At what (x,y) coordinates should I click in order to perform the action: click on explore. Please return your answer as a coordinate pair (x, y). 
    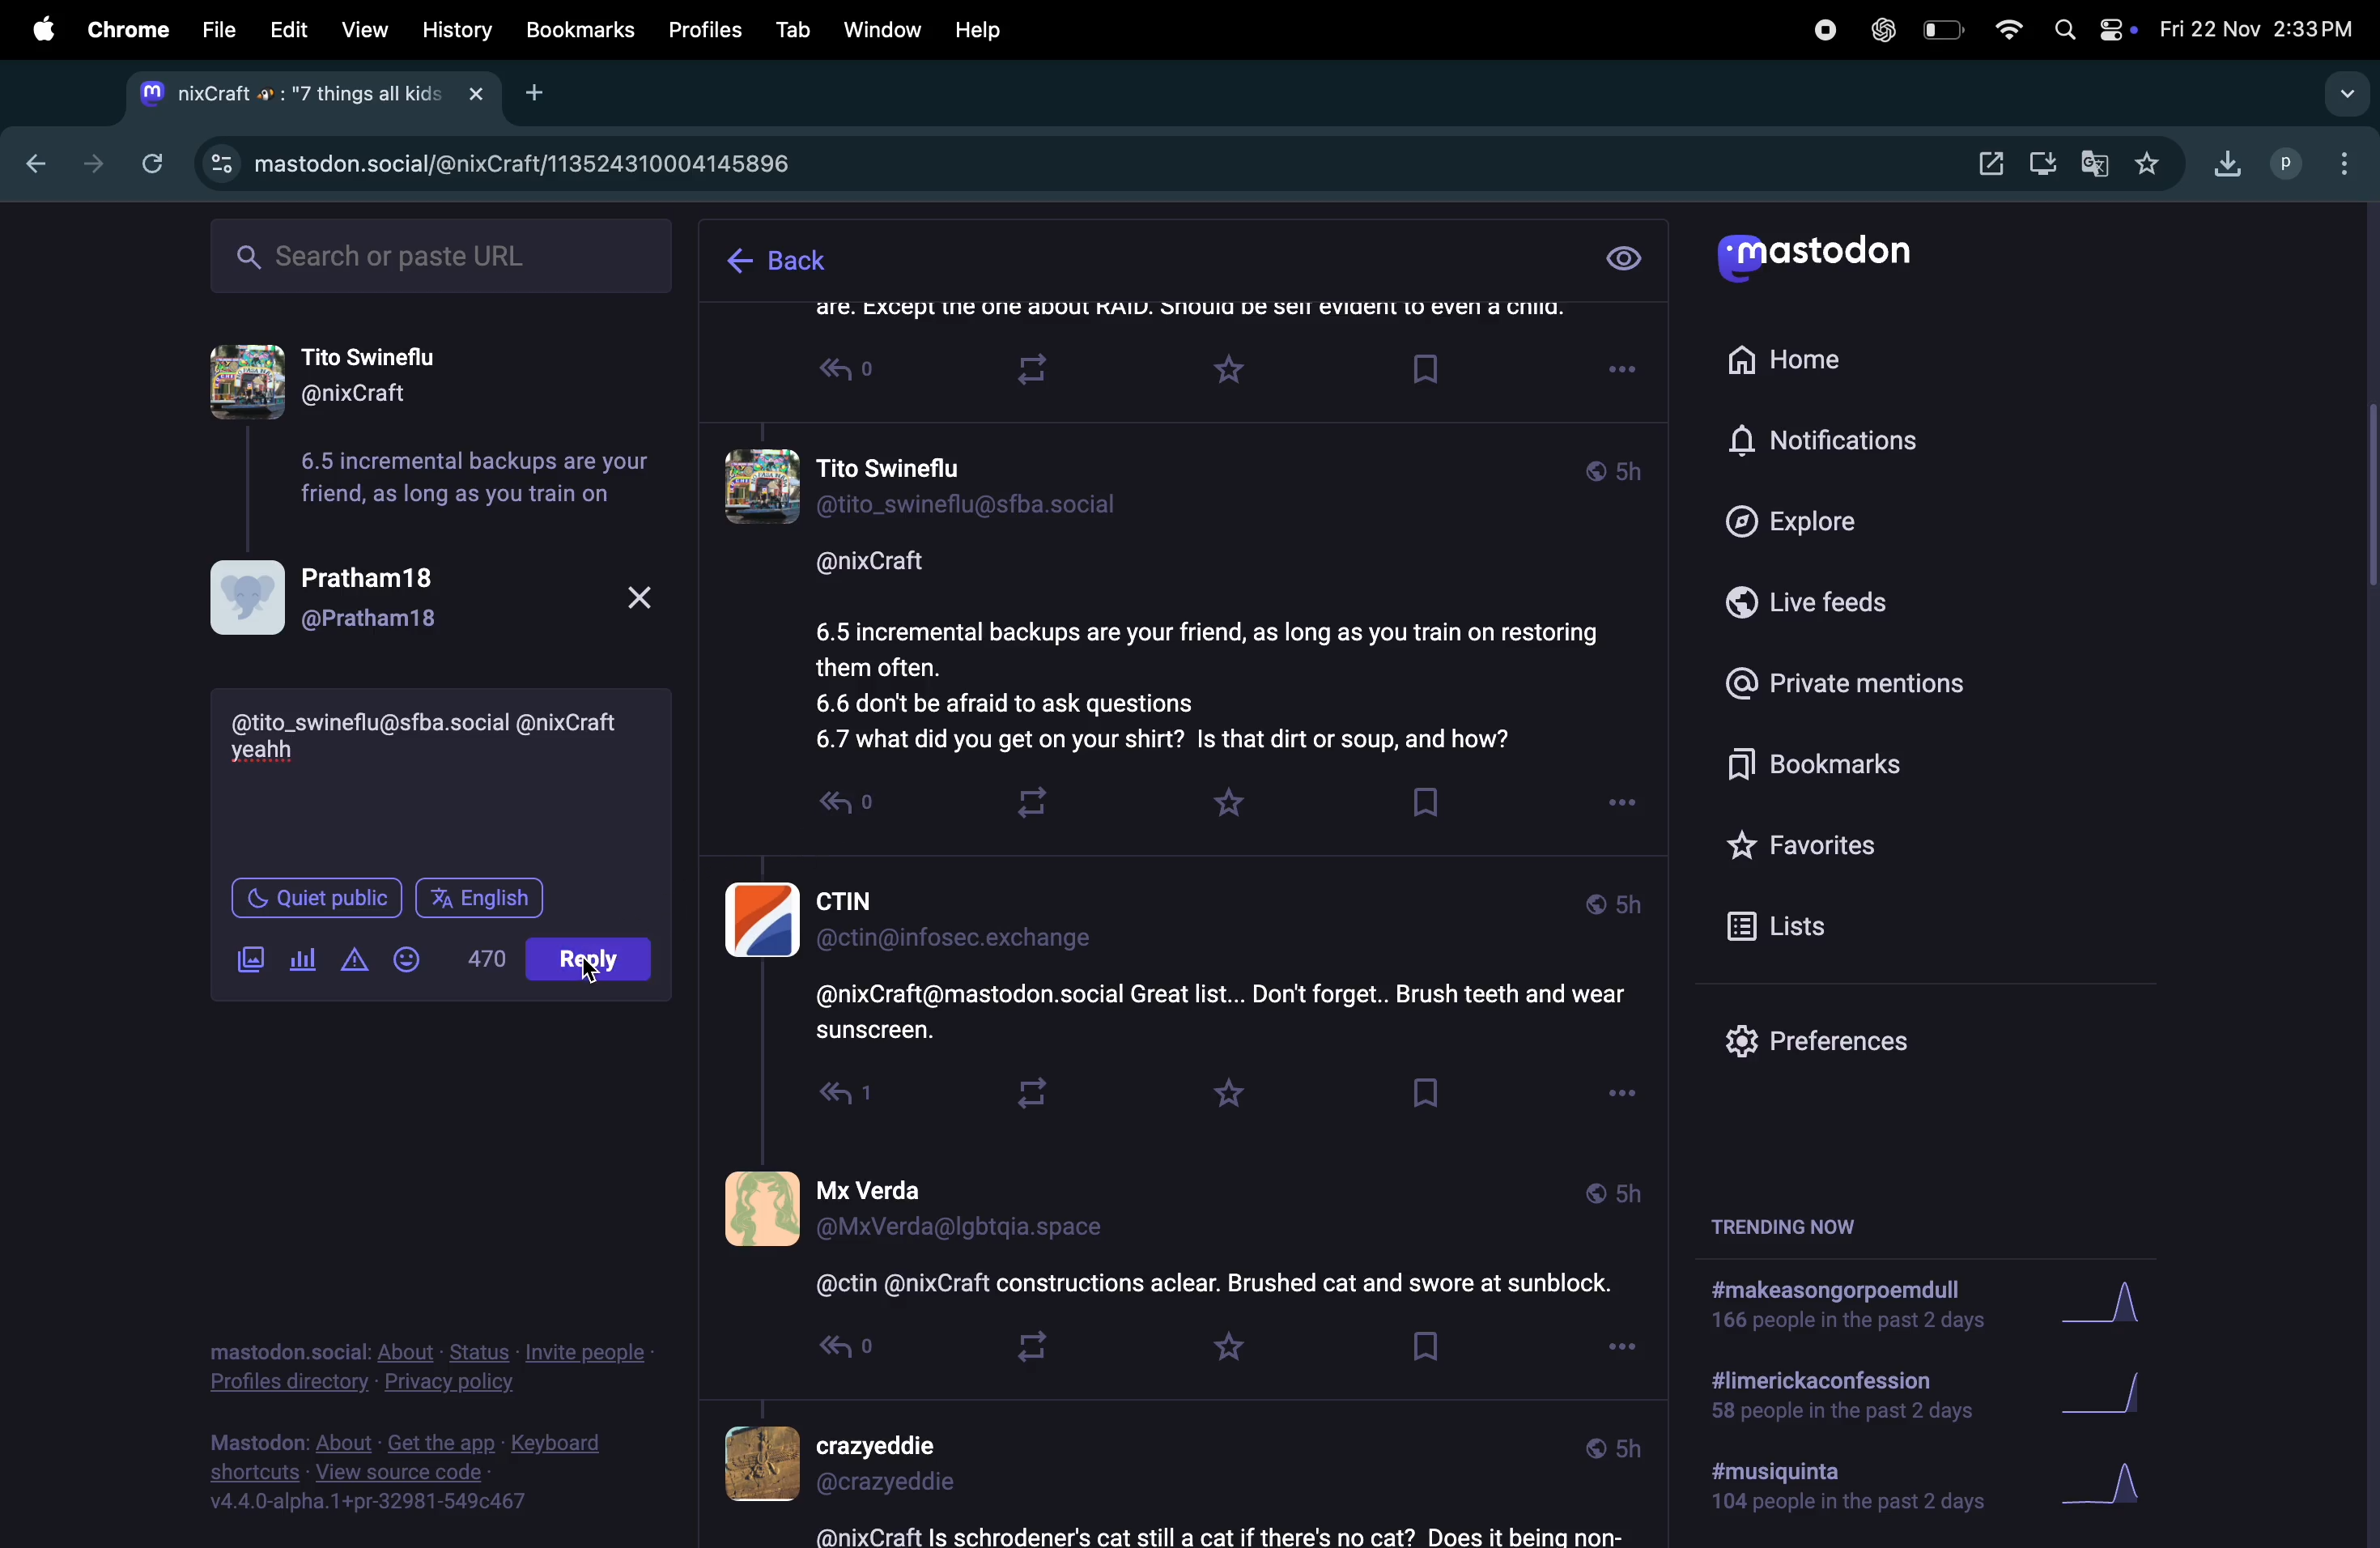
    Looking at the image, I should click on (1827, 519).